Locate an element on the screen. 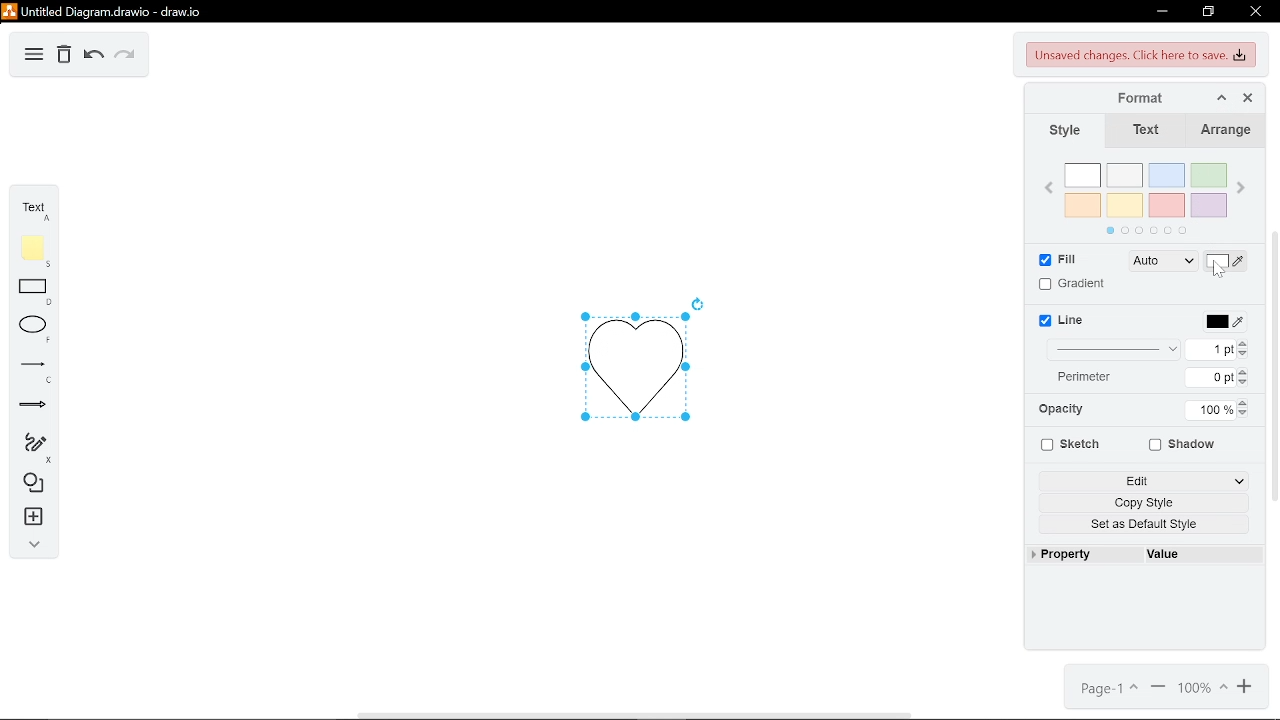 The height and width of the screenshot is (720, 1280). restore down is located at coordinates (1210, 12).